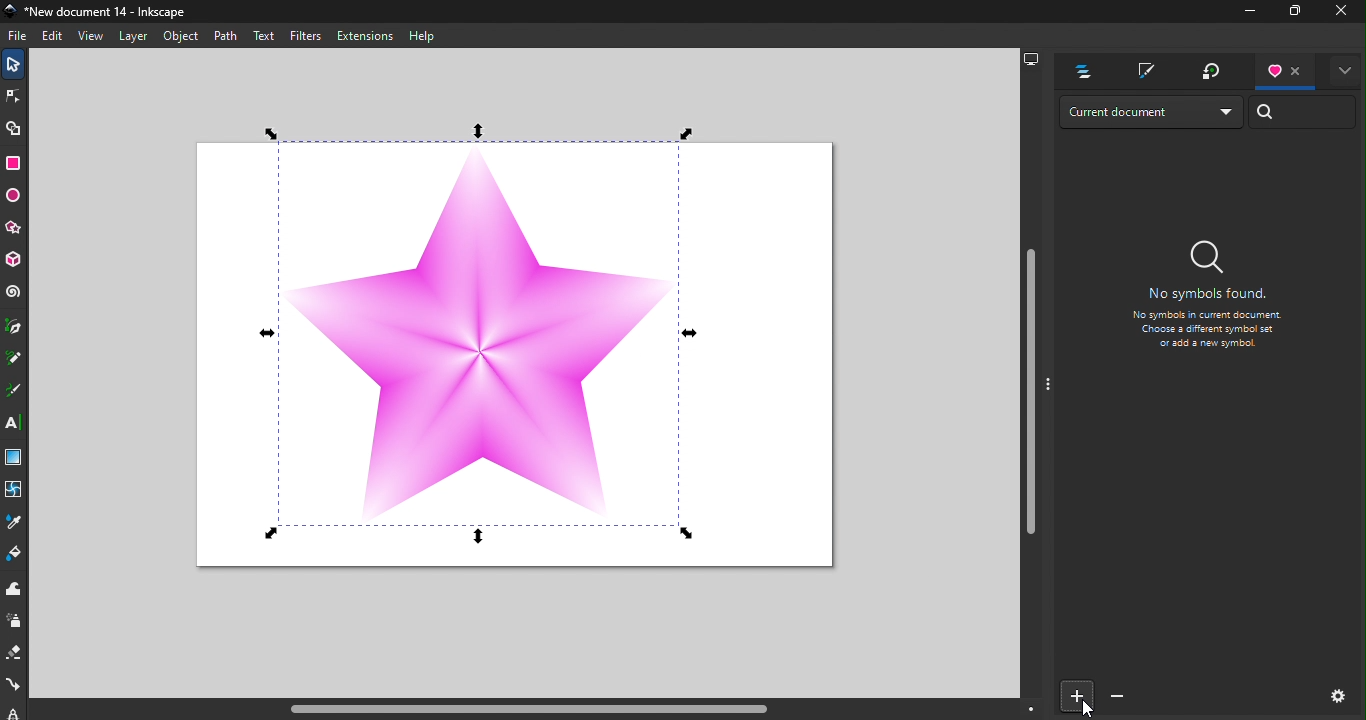  I want to click on Text, so click(1205, 306).